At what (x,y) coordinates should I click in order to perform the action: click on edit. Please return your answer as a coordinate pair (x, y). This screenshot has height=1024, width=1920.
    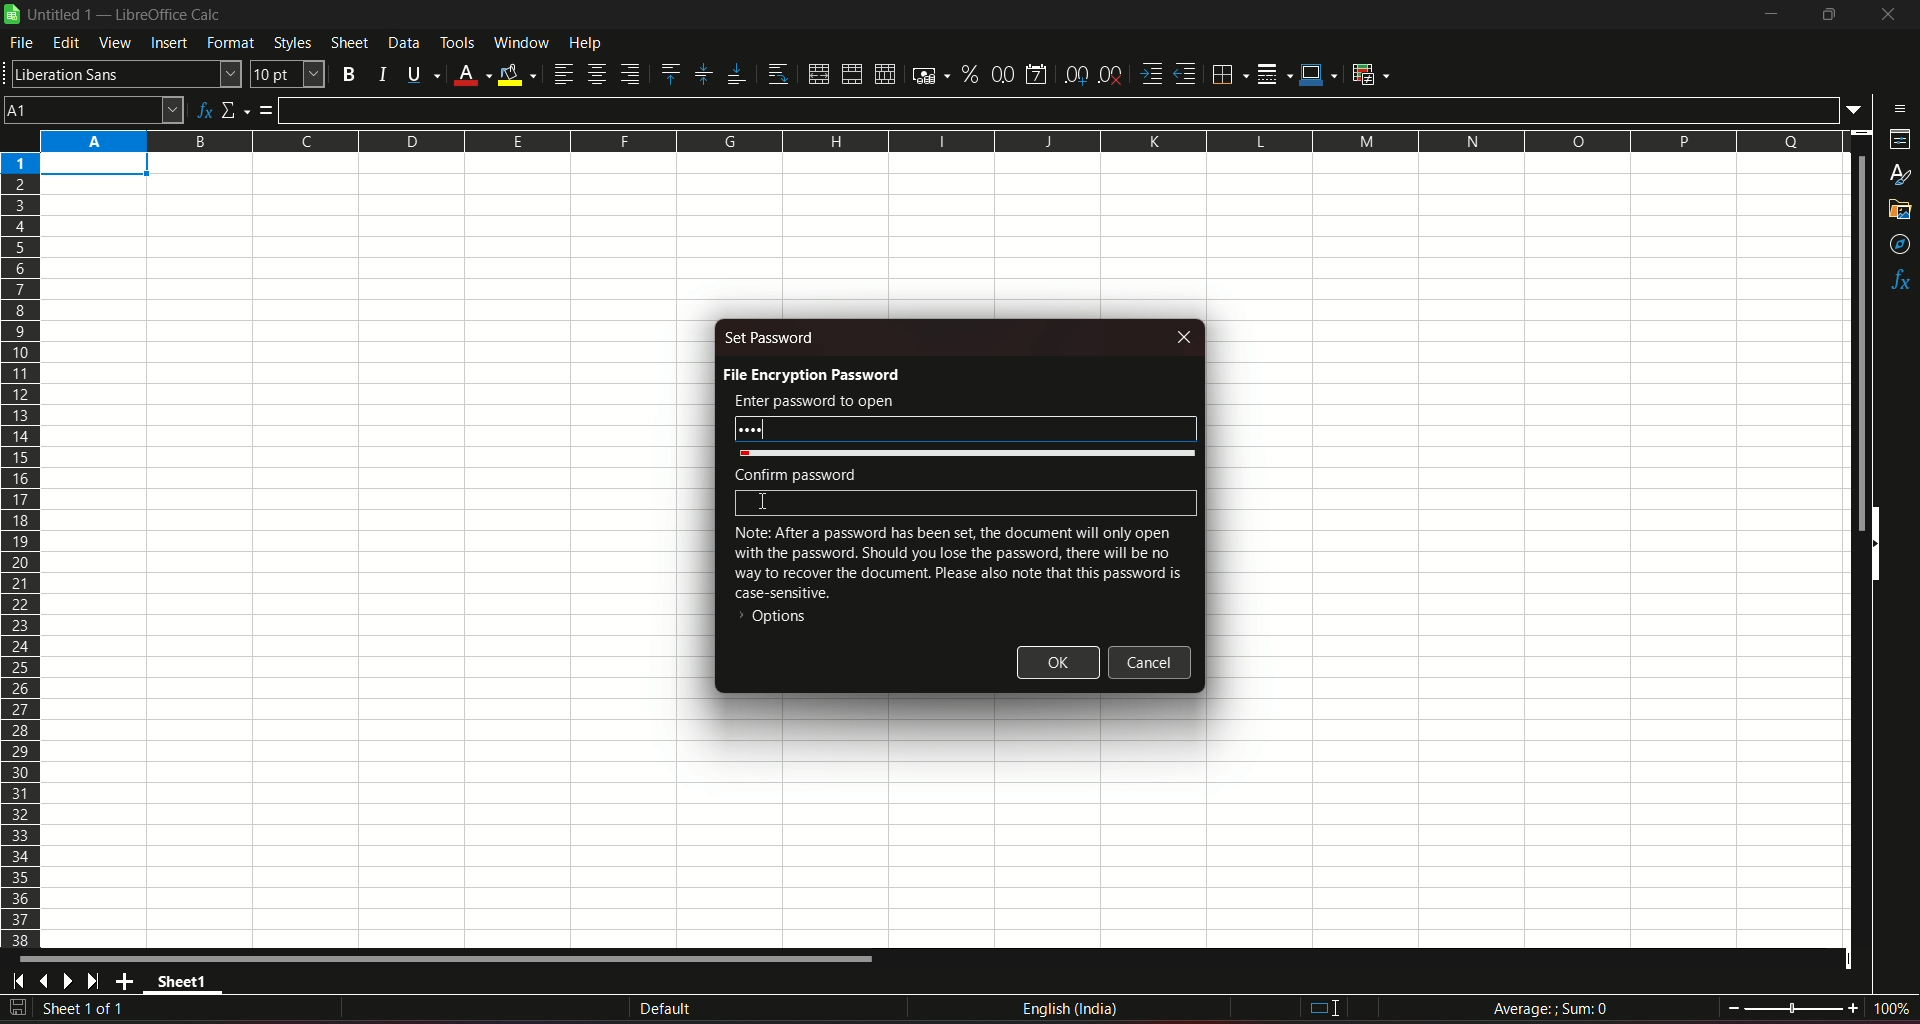
    Looking at the image, I should click on (66, 44).